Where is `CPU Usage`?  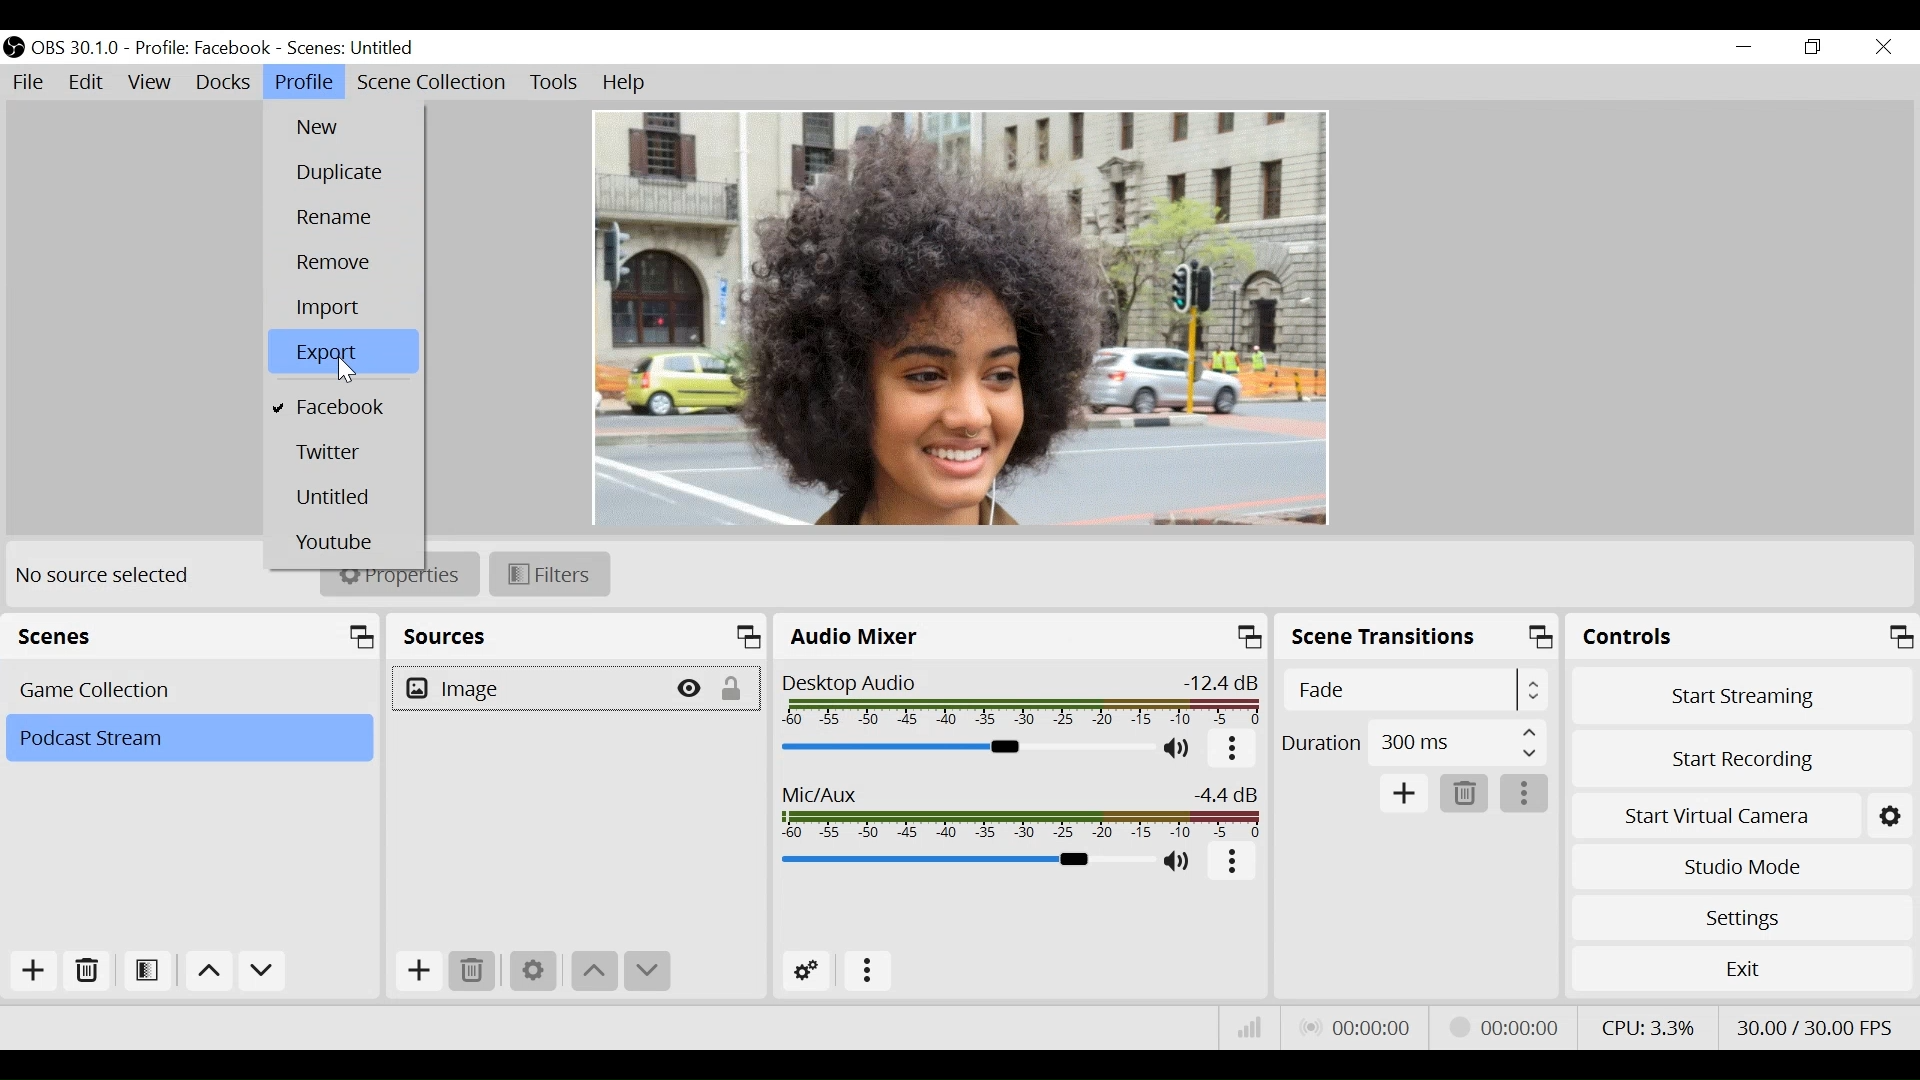 CPU Usage is located at coordinates (1648, 1024).